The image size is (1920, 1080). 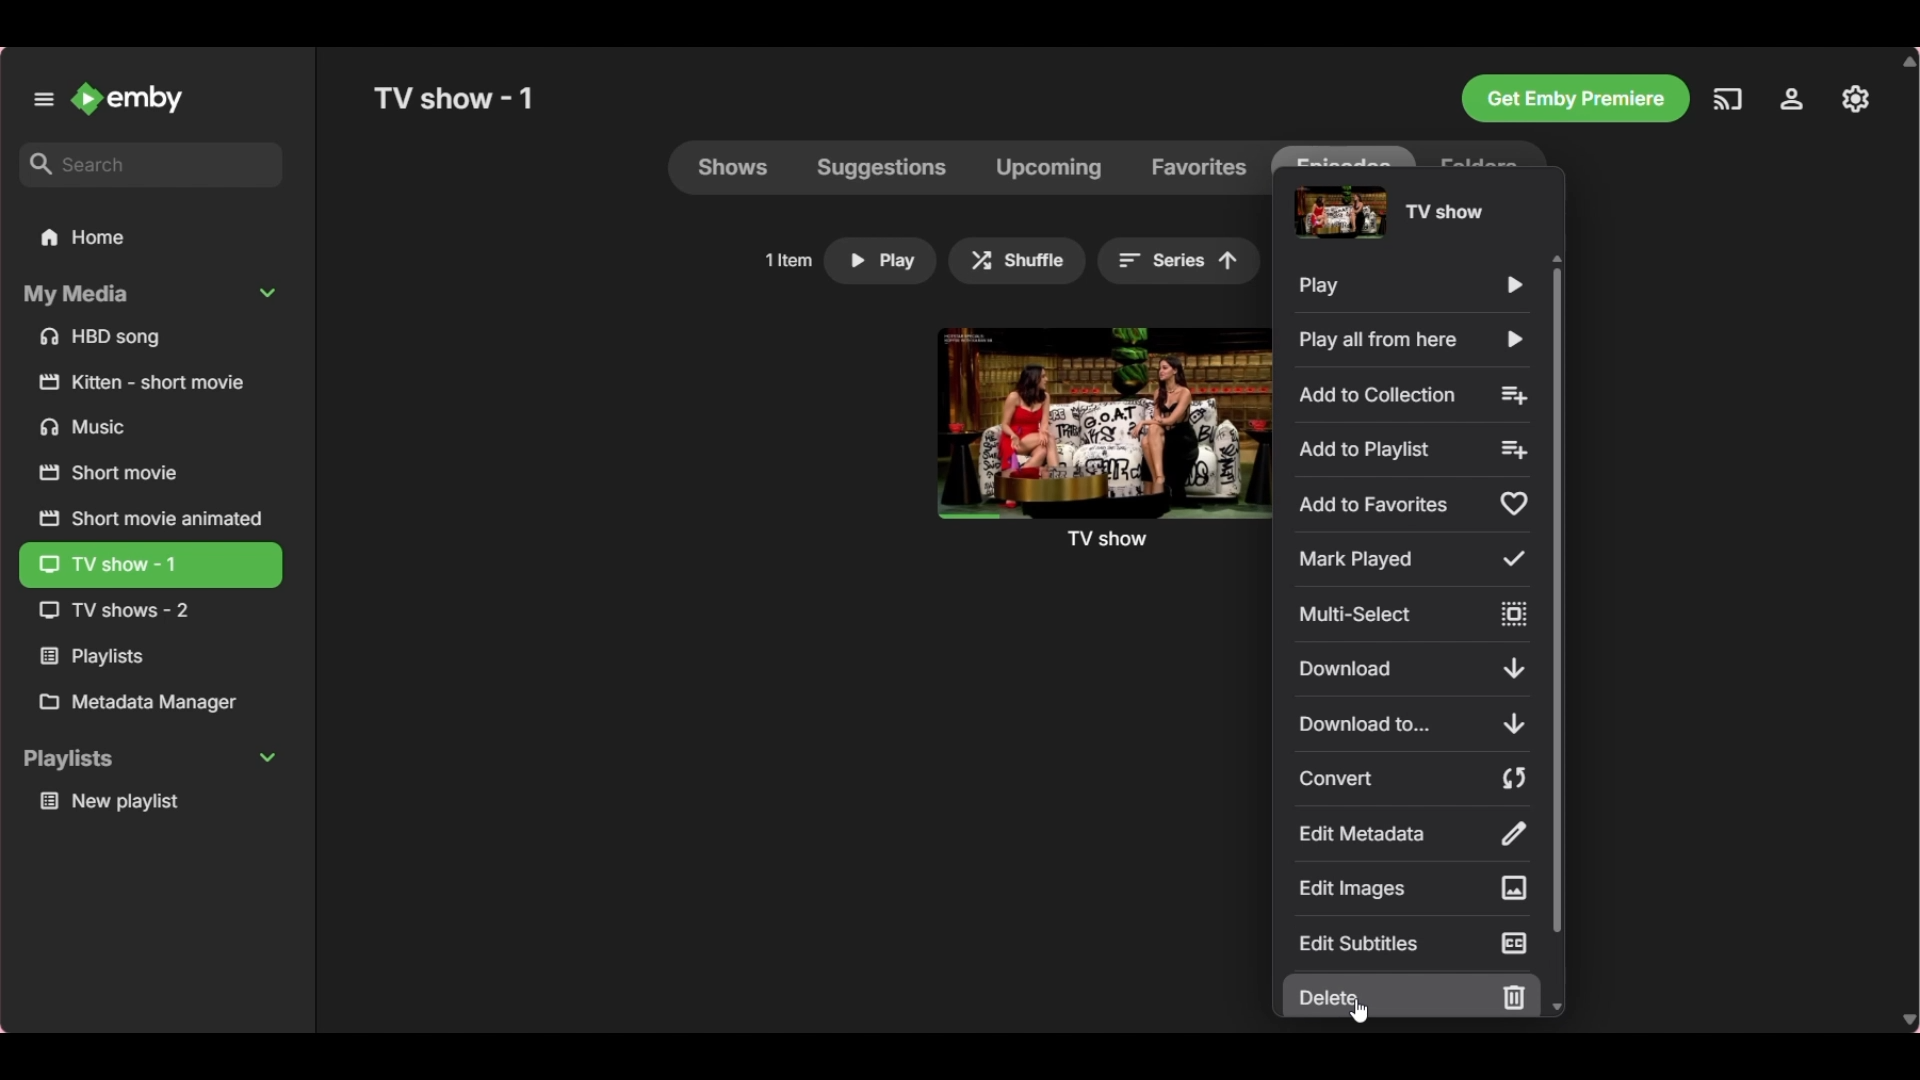 What do you see at coordinates (1481, 153) in the screenshot?
I see `Folders` at bounding box center [1481, 153].